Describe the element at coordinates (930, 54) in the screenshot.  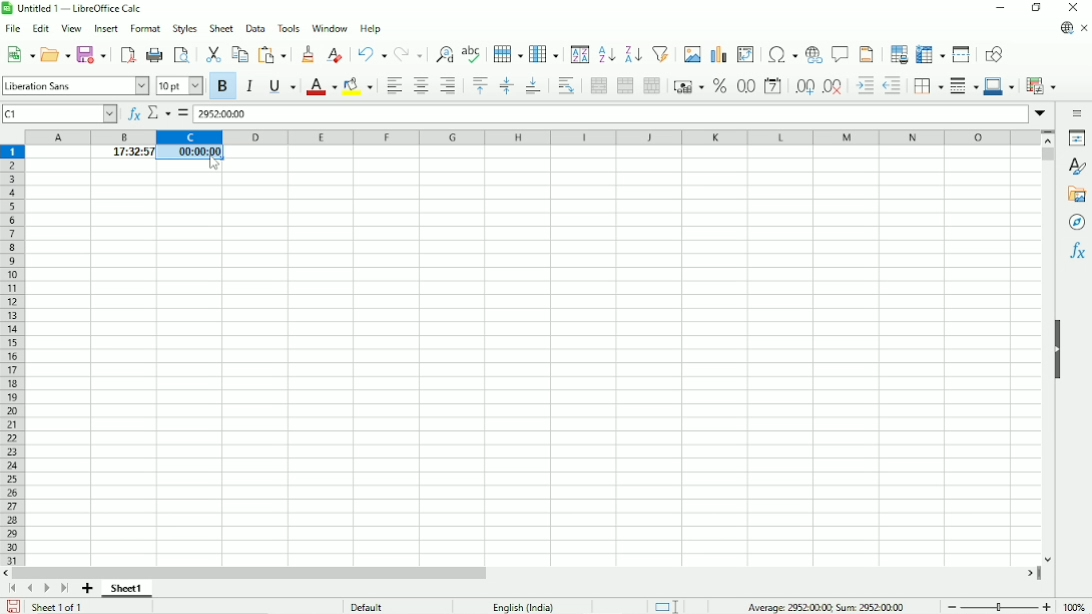
I see `Freeze rows and columns` at that location.